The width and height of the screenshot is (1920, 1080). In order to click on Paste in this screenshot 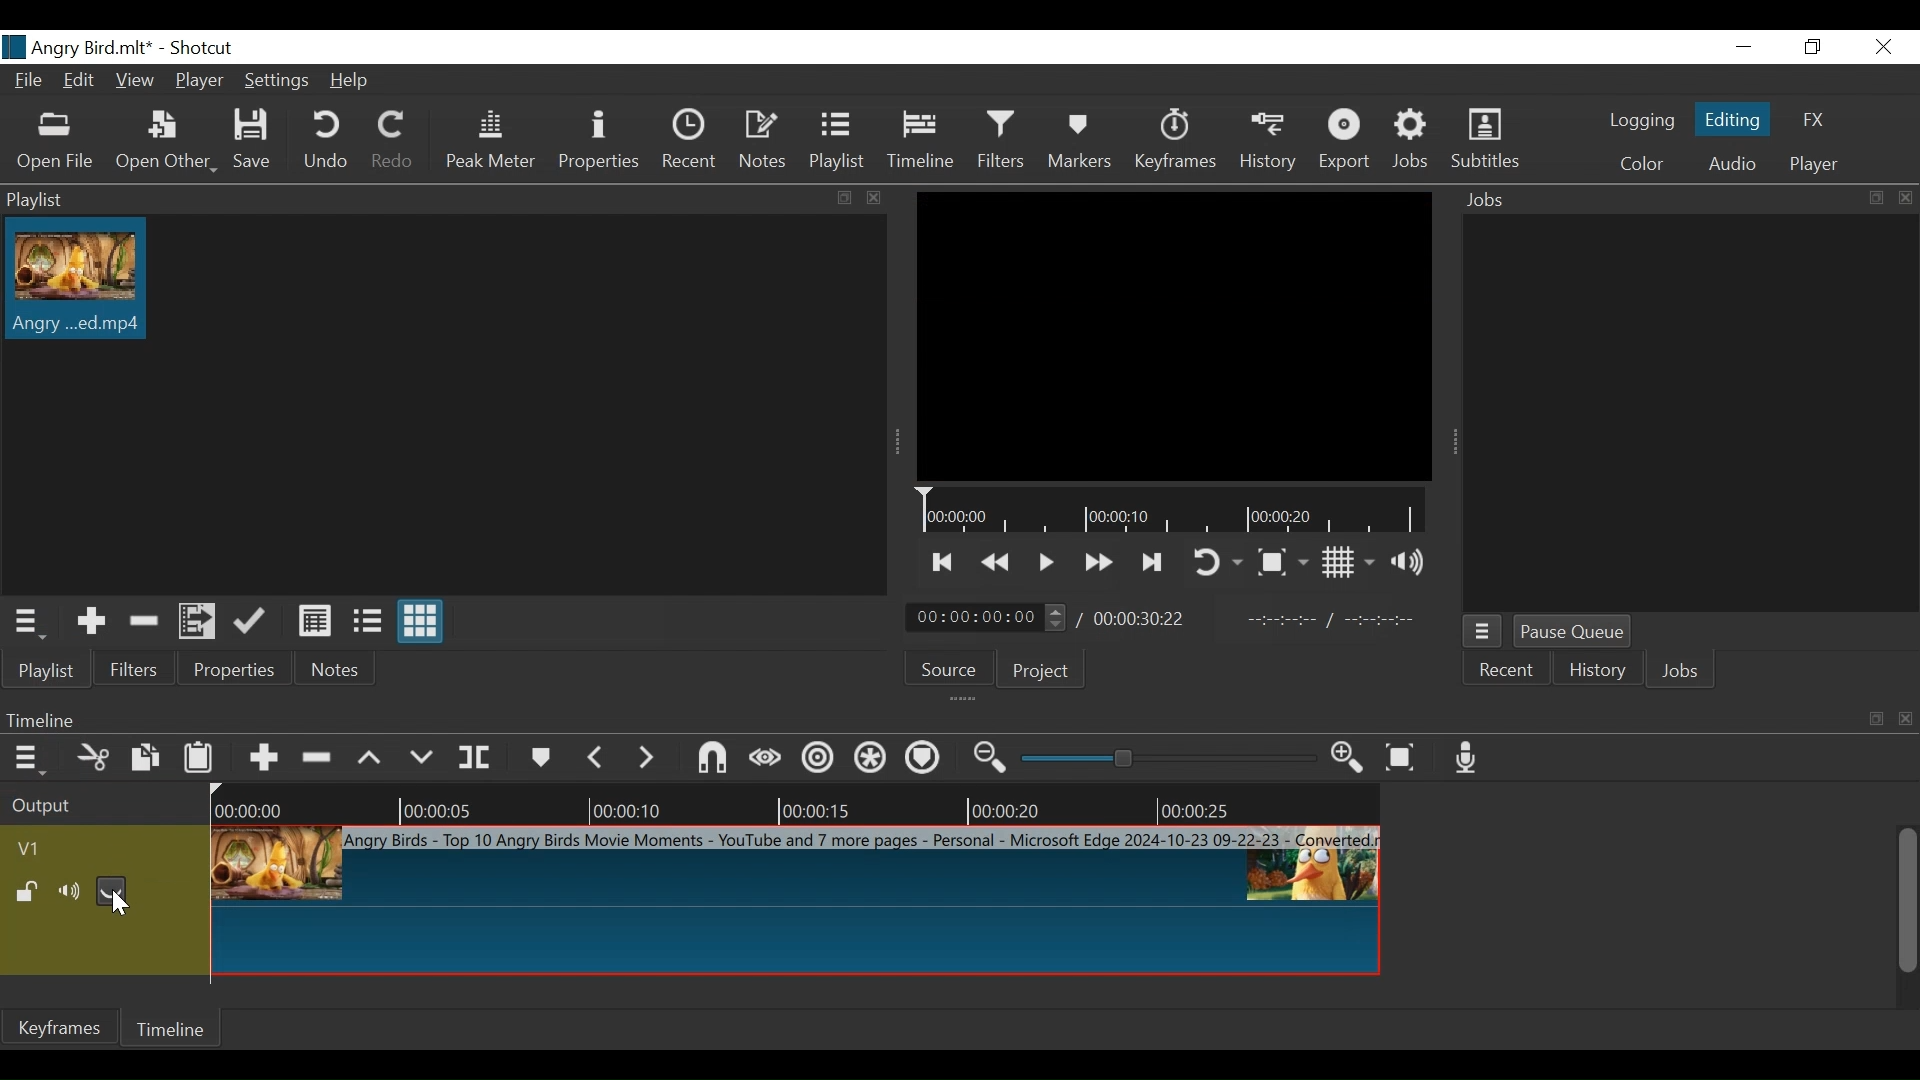, I will do `click(200, 757)`.